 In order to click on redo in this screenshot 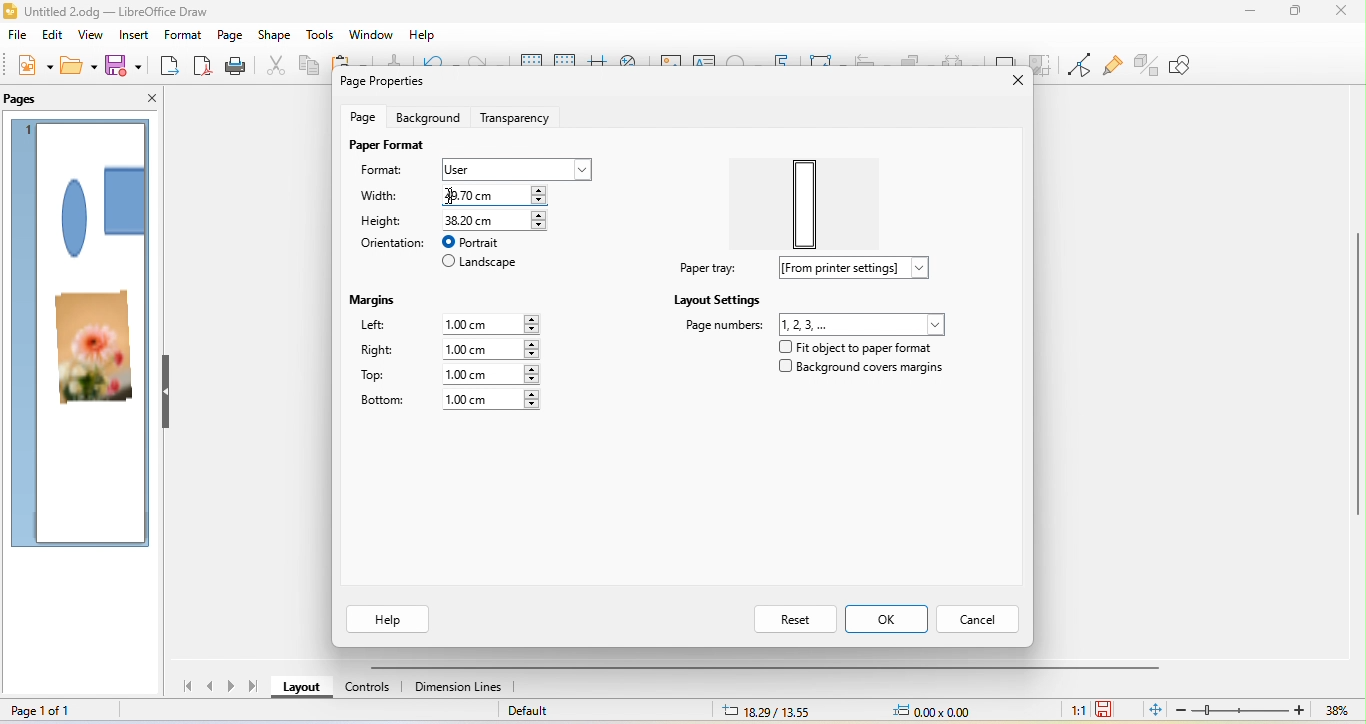, I will do `click(486, 64)`.